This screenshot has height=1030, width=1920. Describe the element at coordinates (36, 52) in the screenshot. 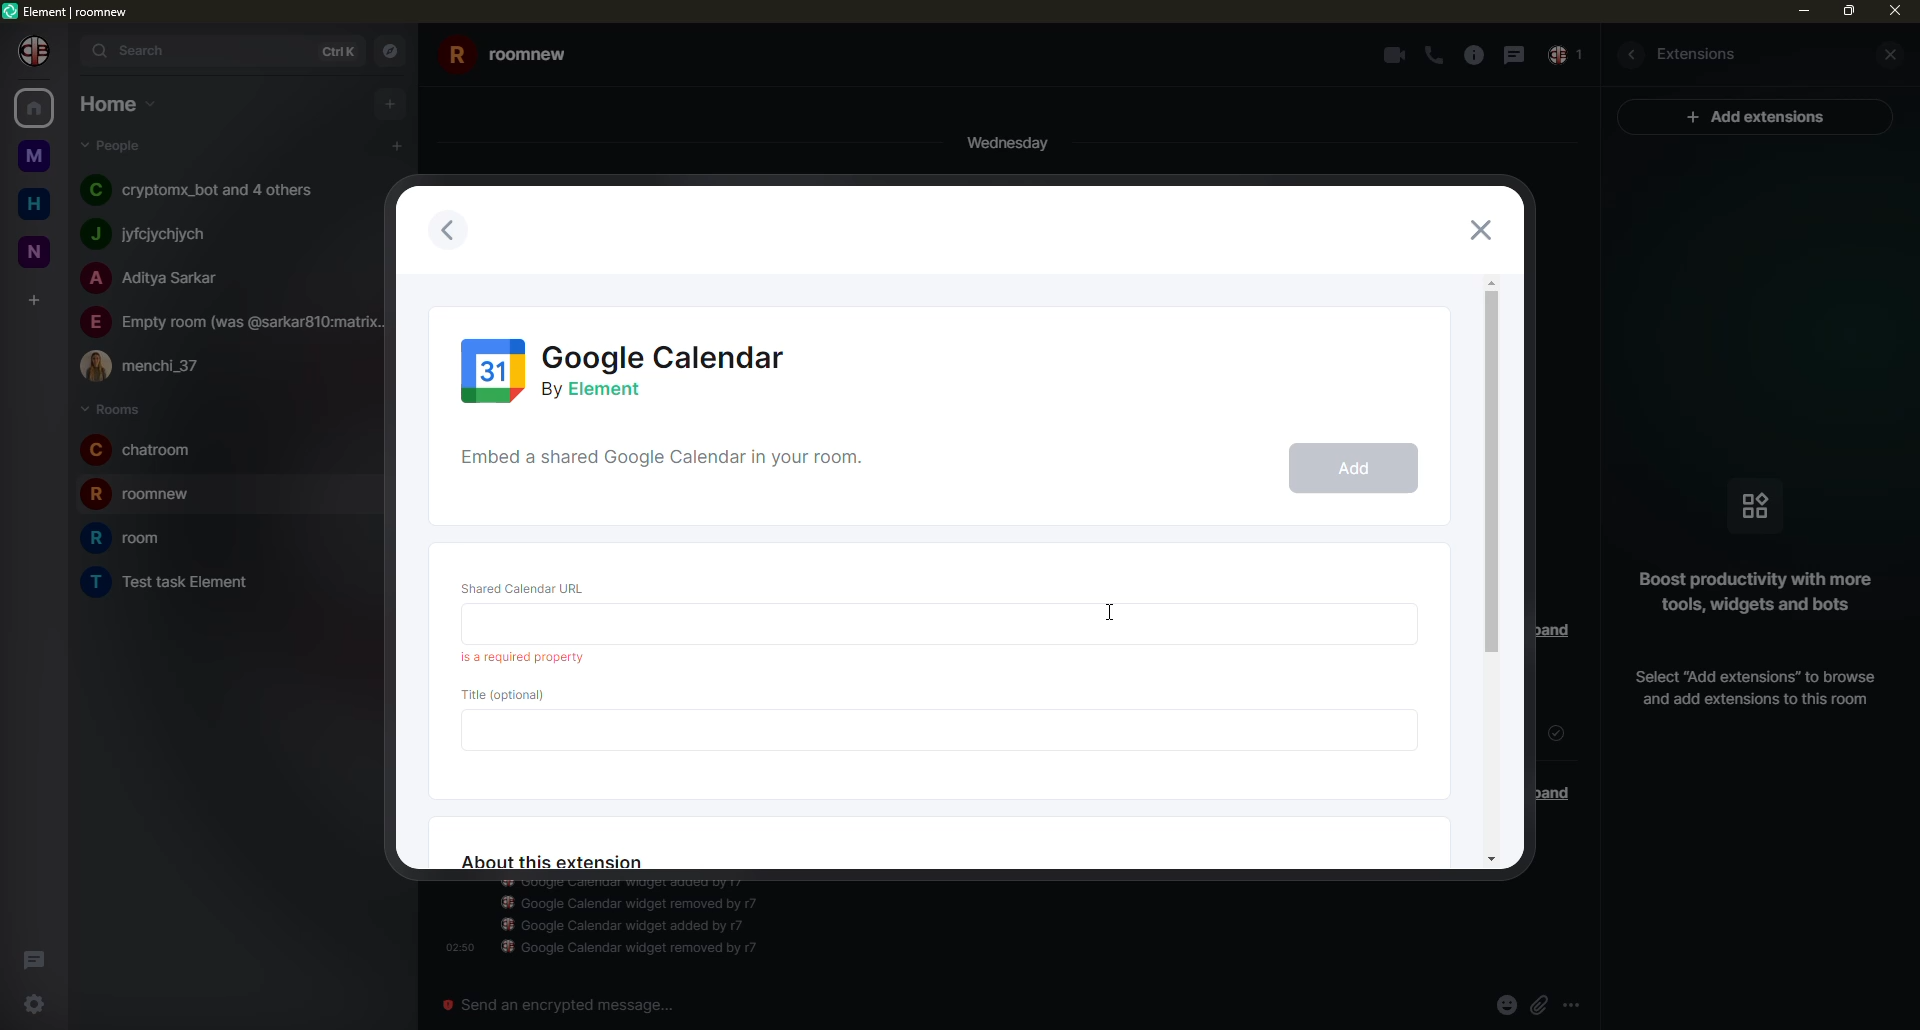

I see `profile` at that location.